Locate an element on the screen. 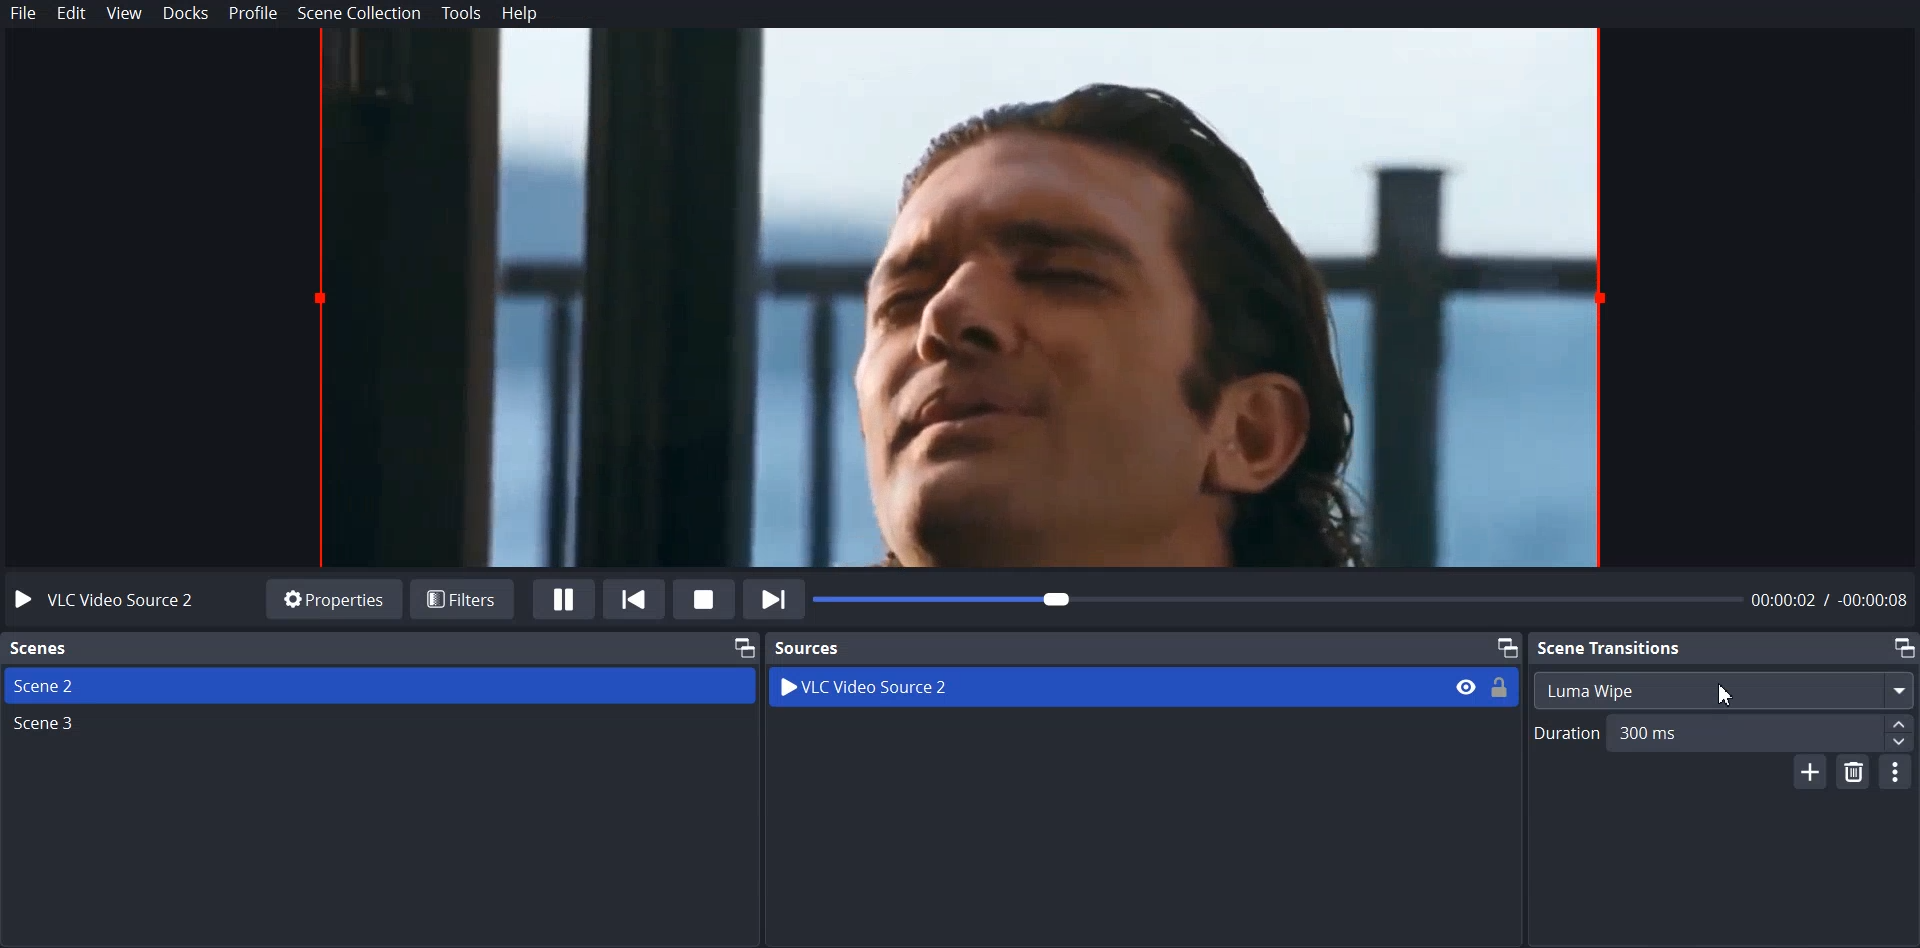 The width and height of the screenshot is (1920, 948). Scene Collection is located at coordinates (361, 13).